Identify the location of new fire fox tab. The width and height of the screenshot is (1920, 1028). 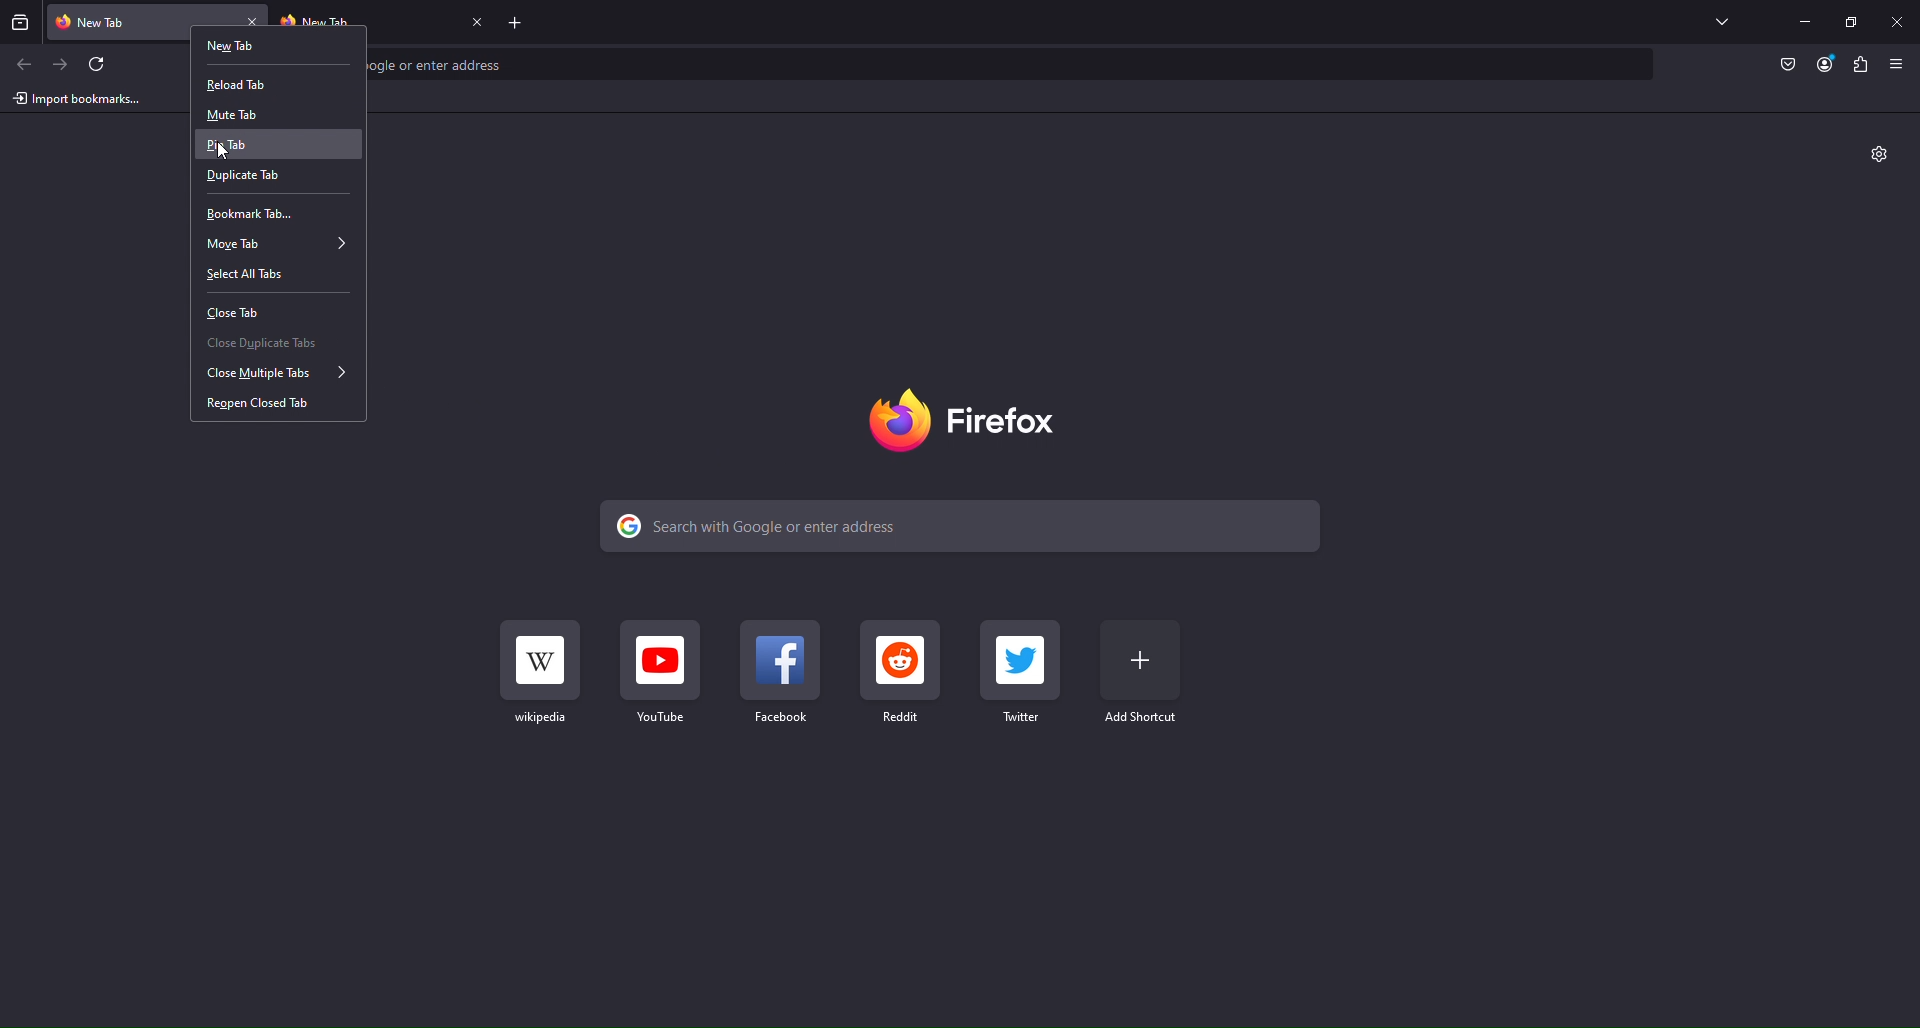
(141, 18).